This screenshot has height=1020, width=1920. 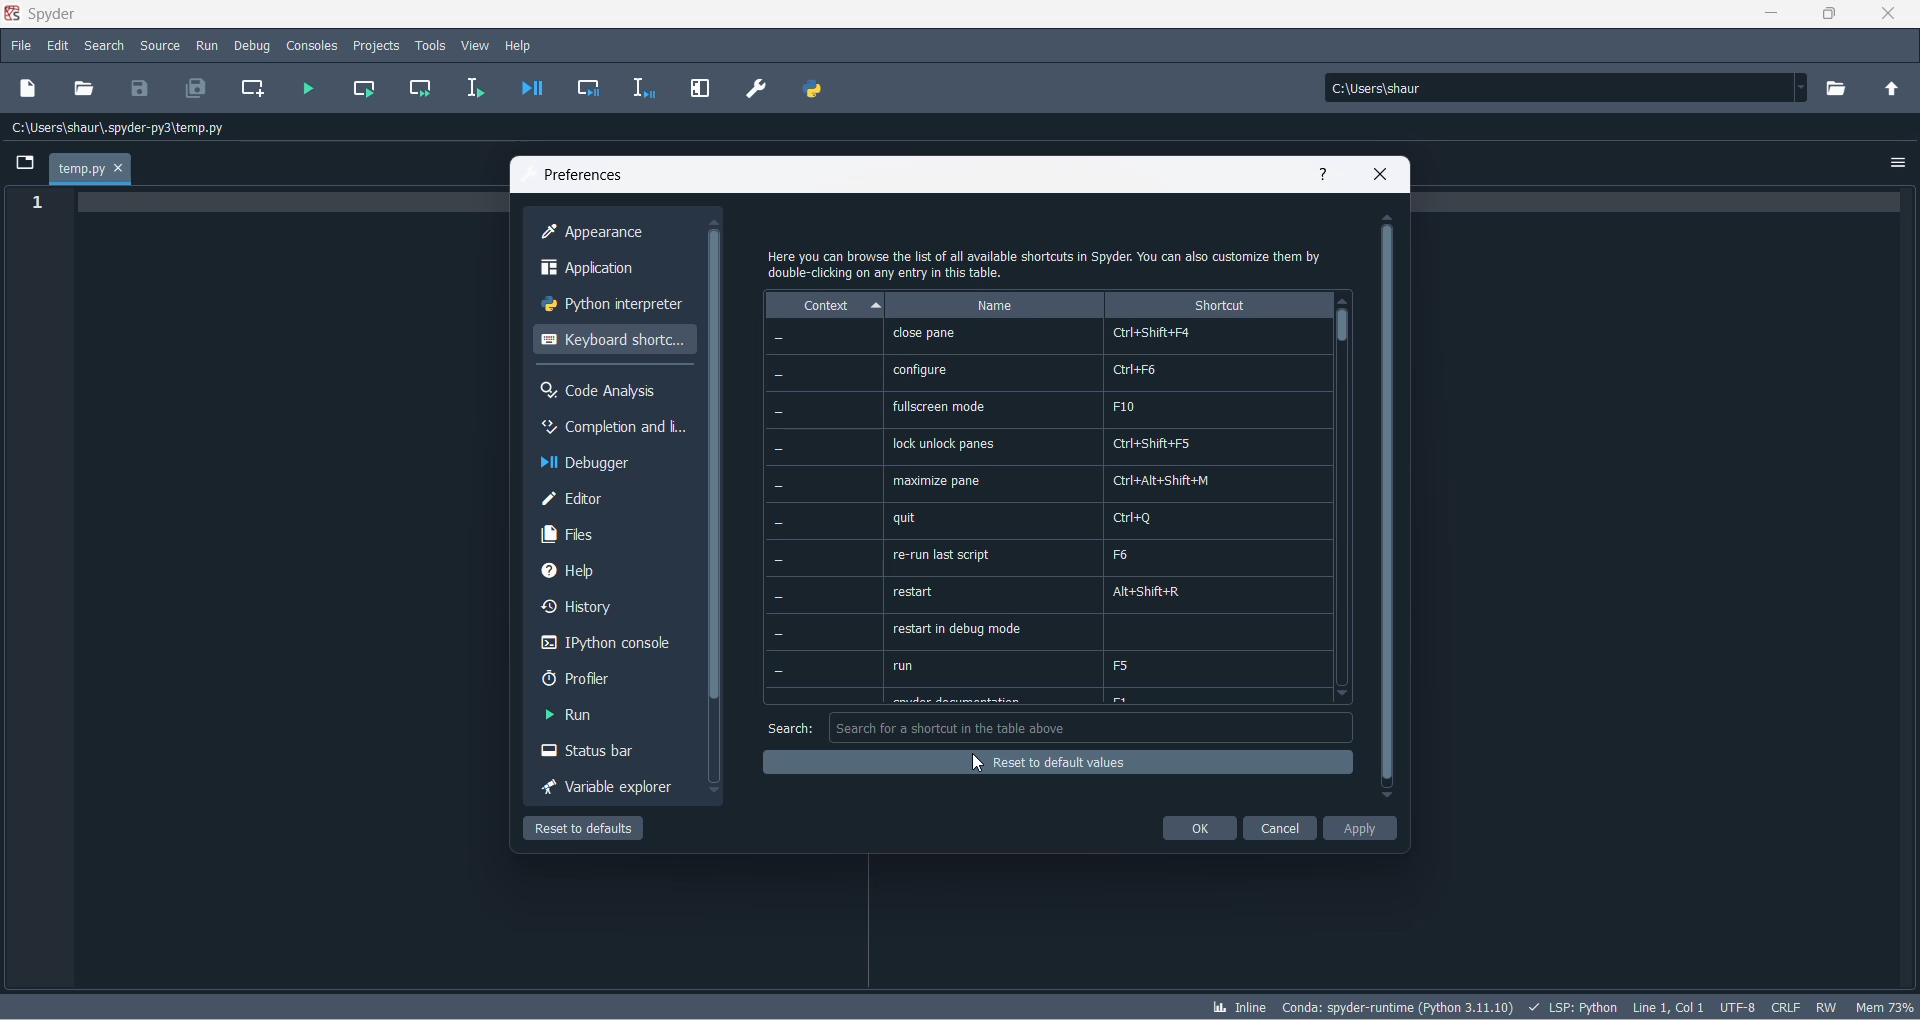 I want to click on spyder version, so click(x=1395, y=1006).